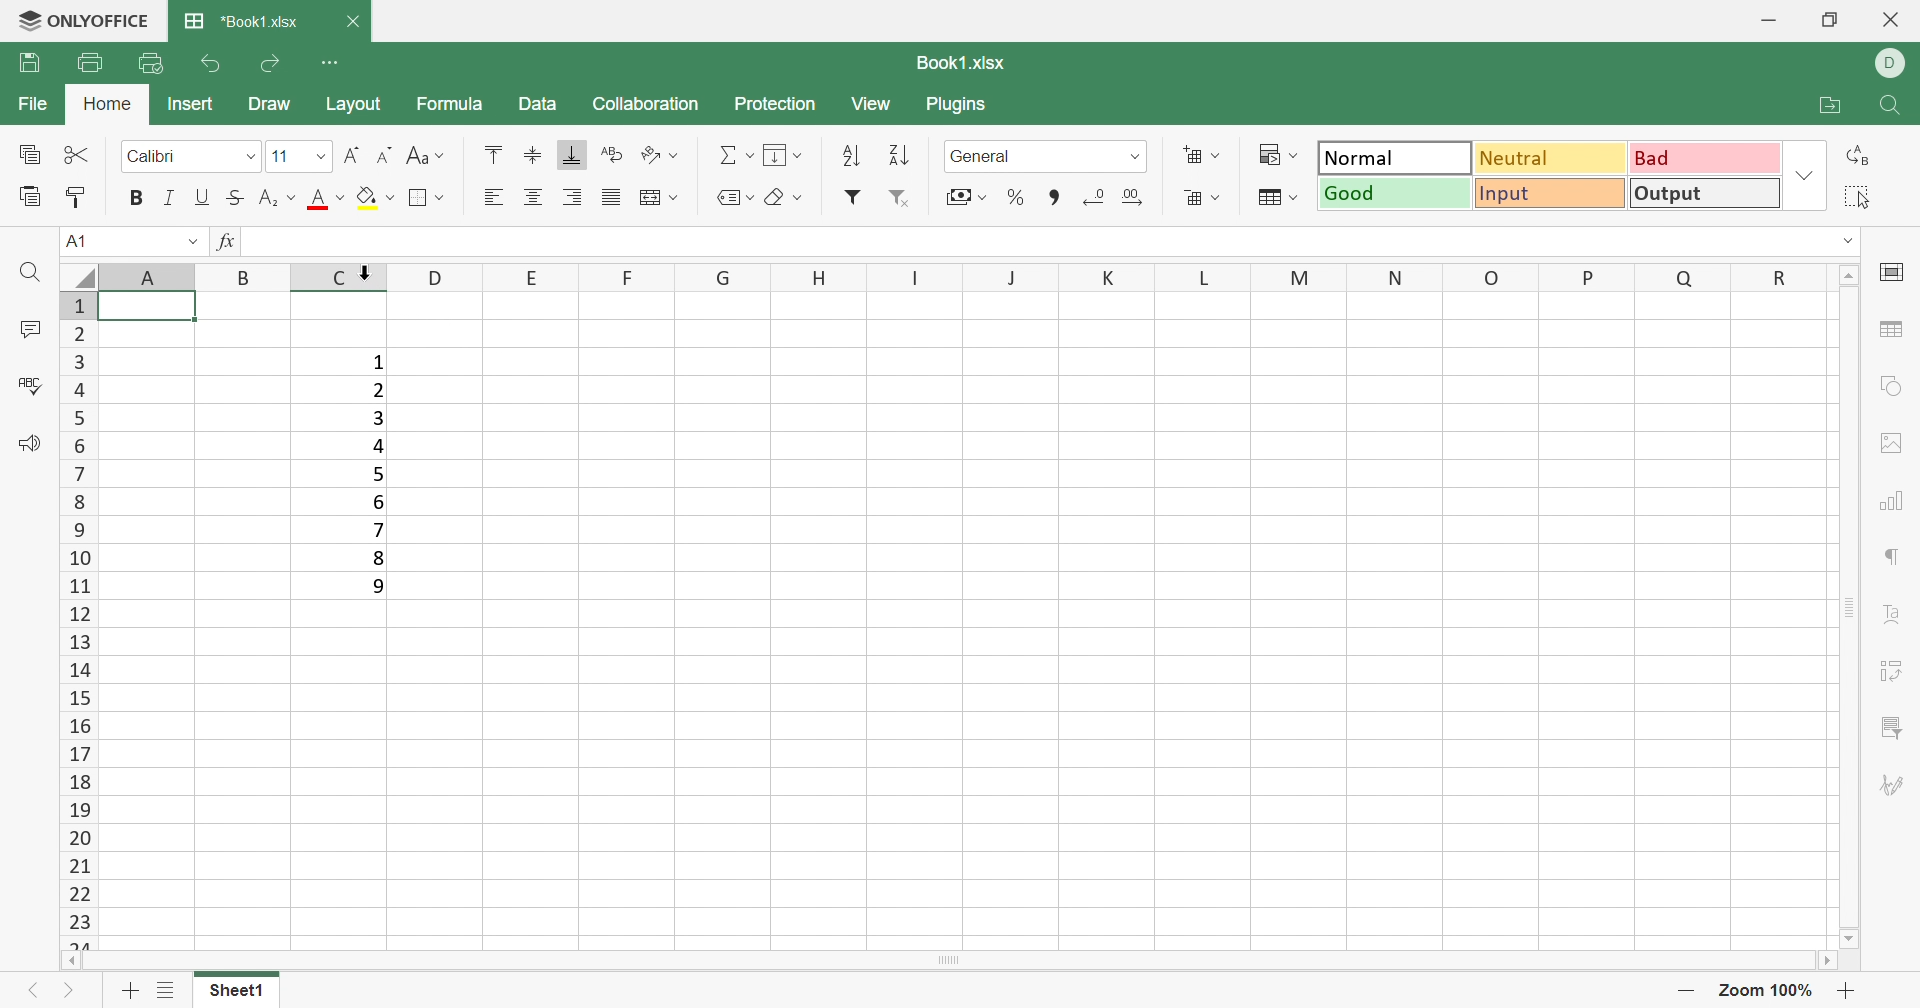  Describe the element at coordinates (1768, 991) in the screenshot. I see `Zoom 100%` at that location.